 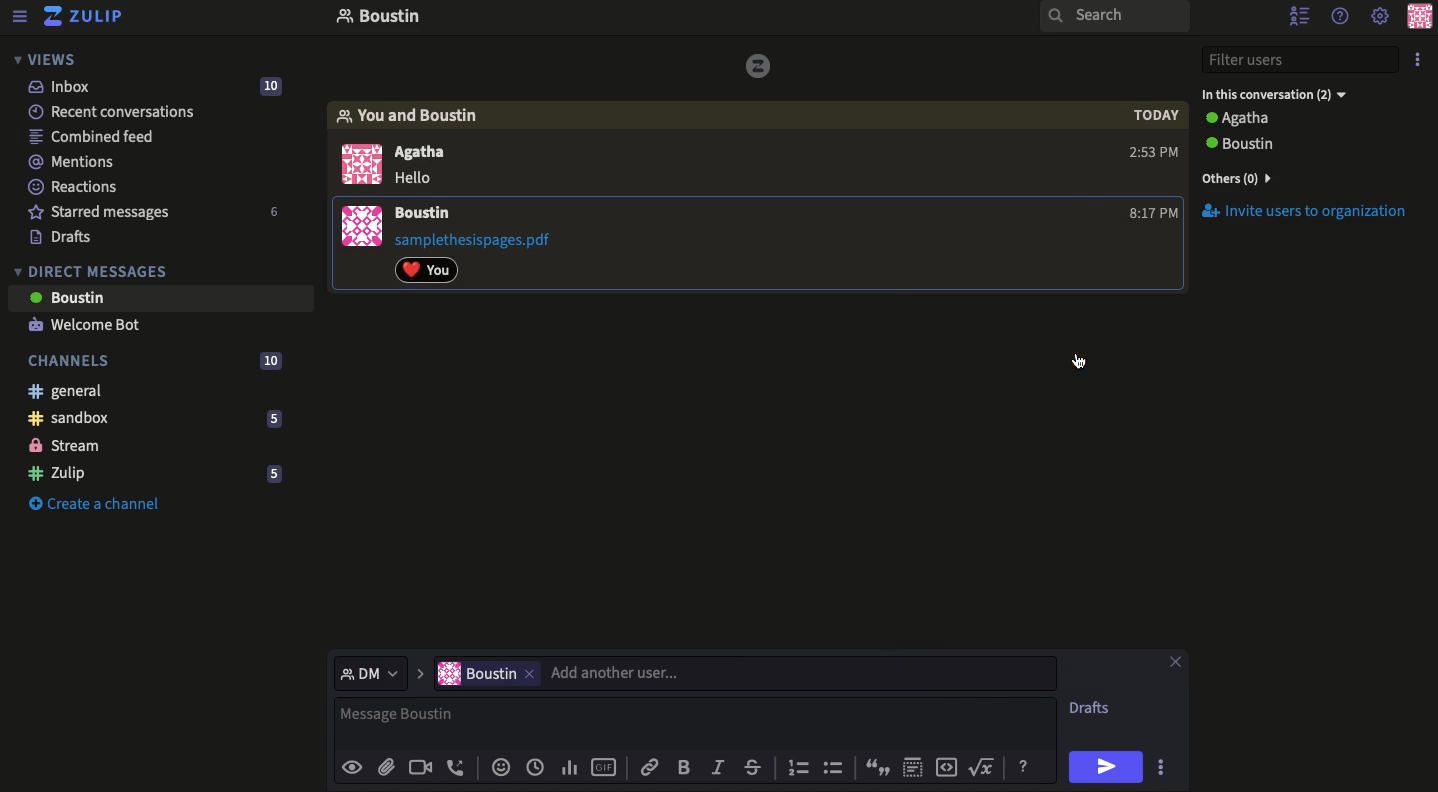 I want to click on image, so click(x=363, y=228).